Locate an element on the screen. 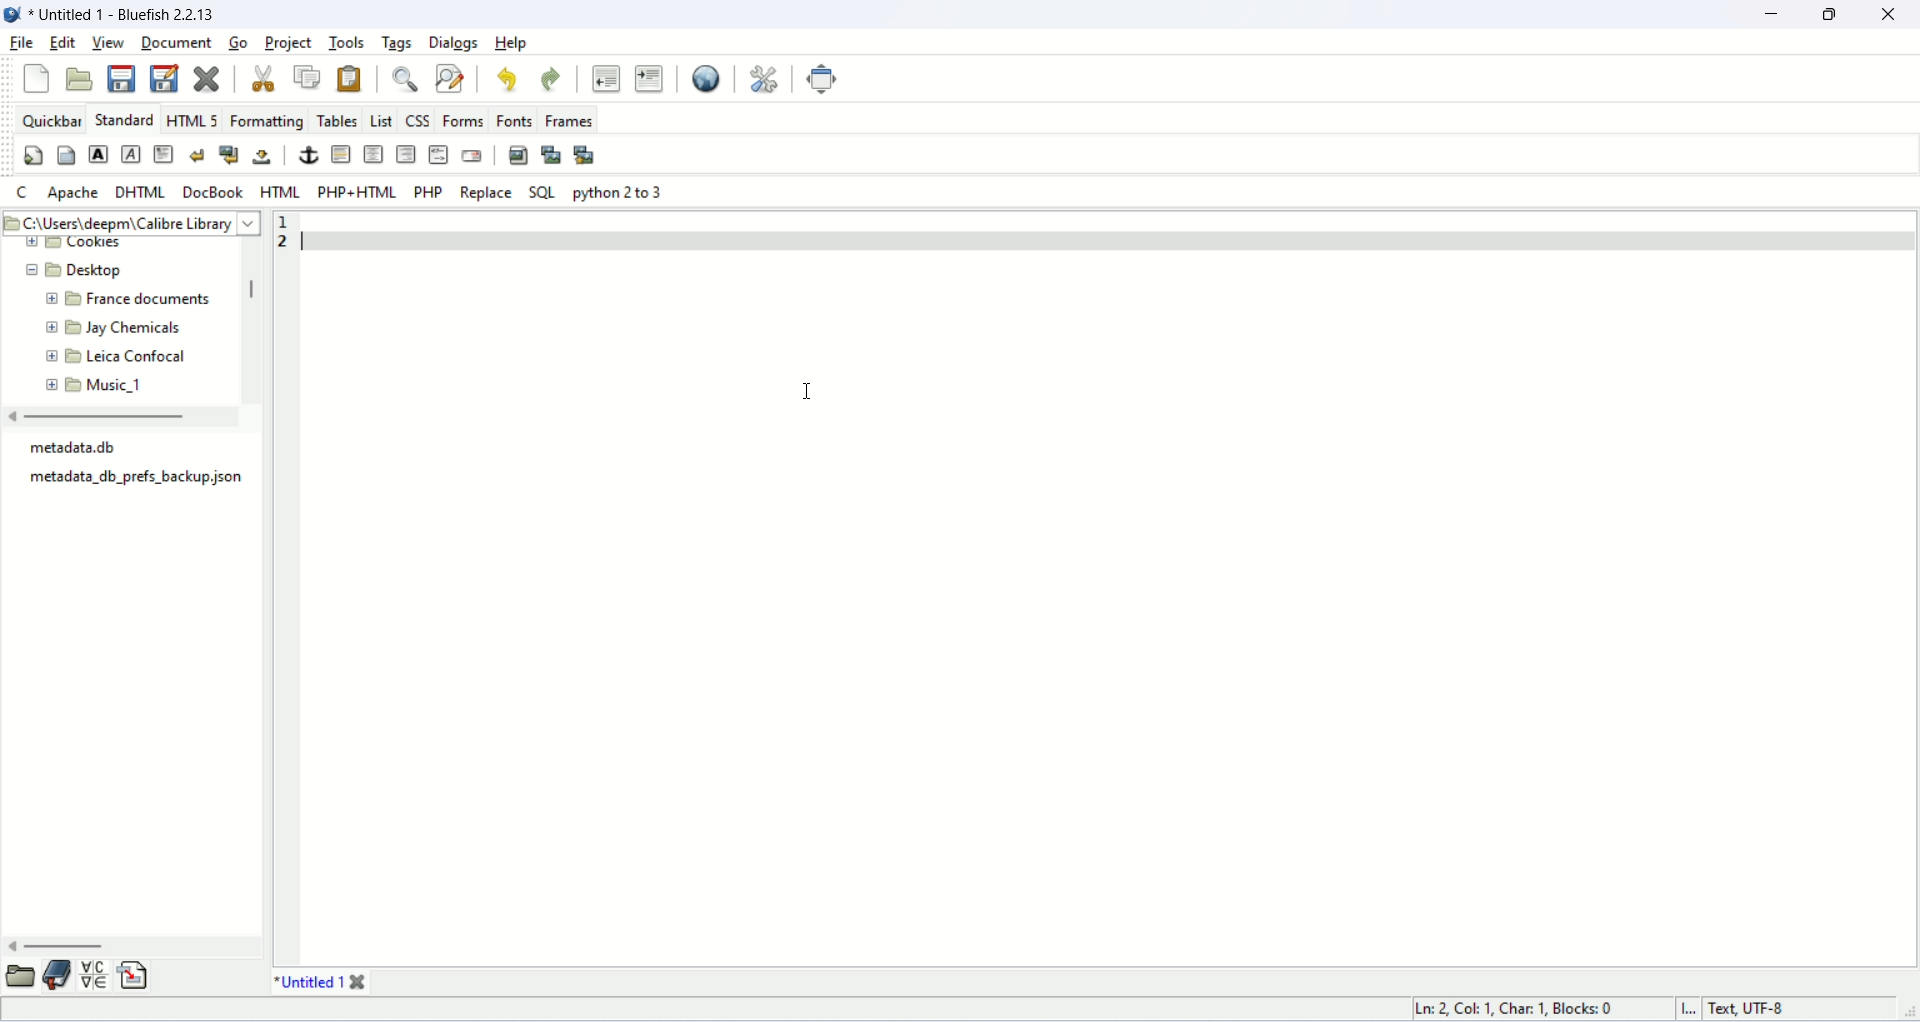 The width and height of the screenshot is (1920, 1022). tables is located at coordinates (335, 121).